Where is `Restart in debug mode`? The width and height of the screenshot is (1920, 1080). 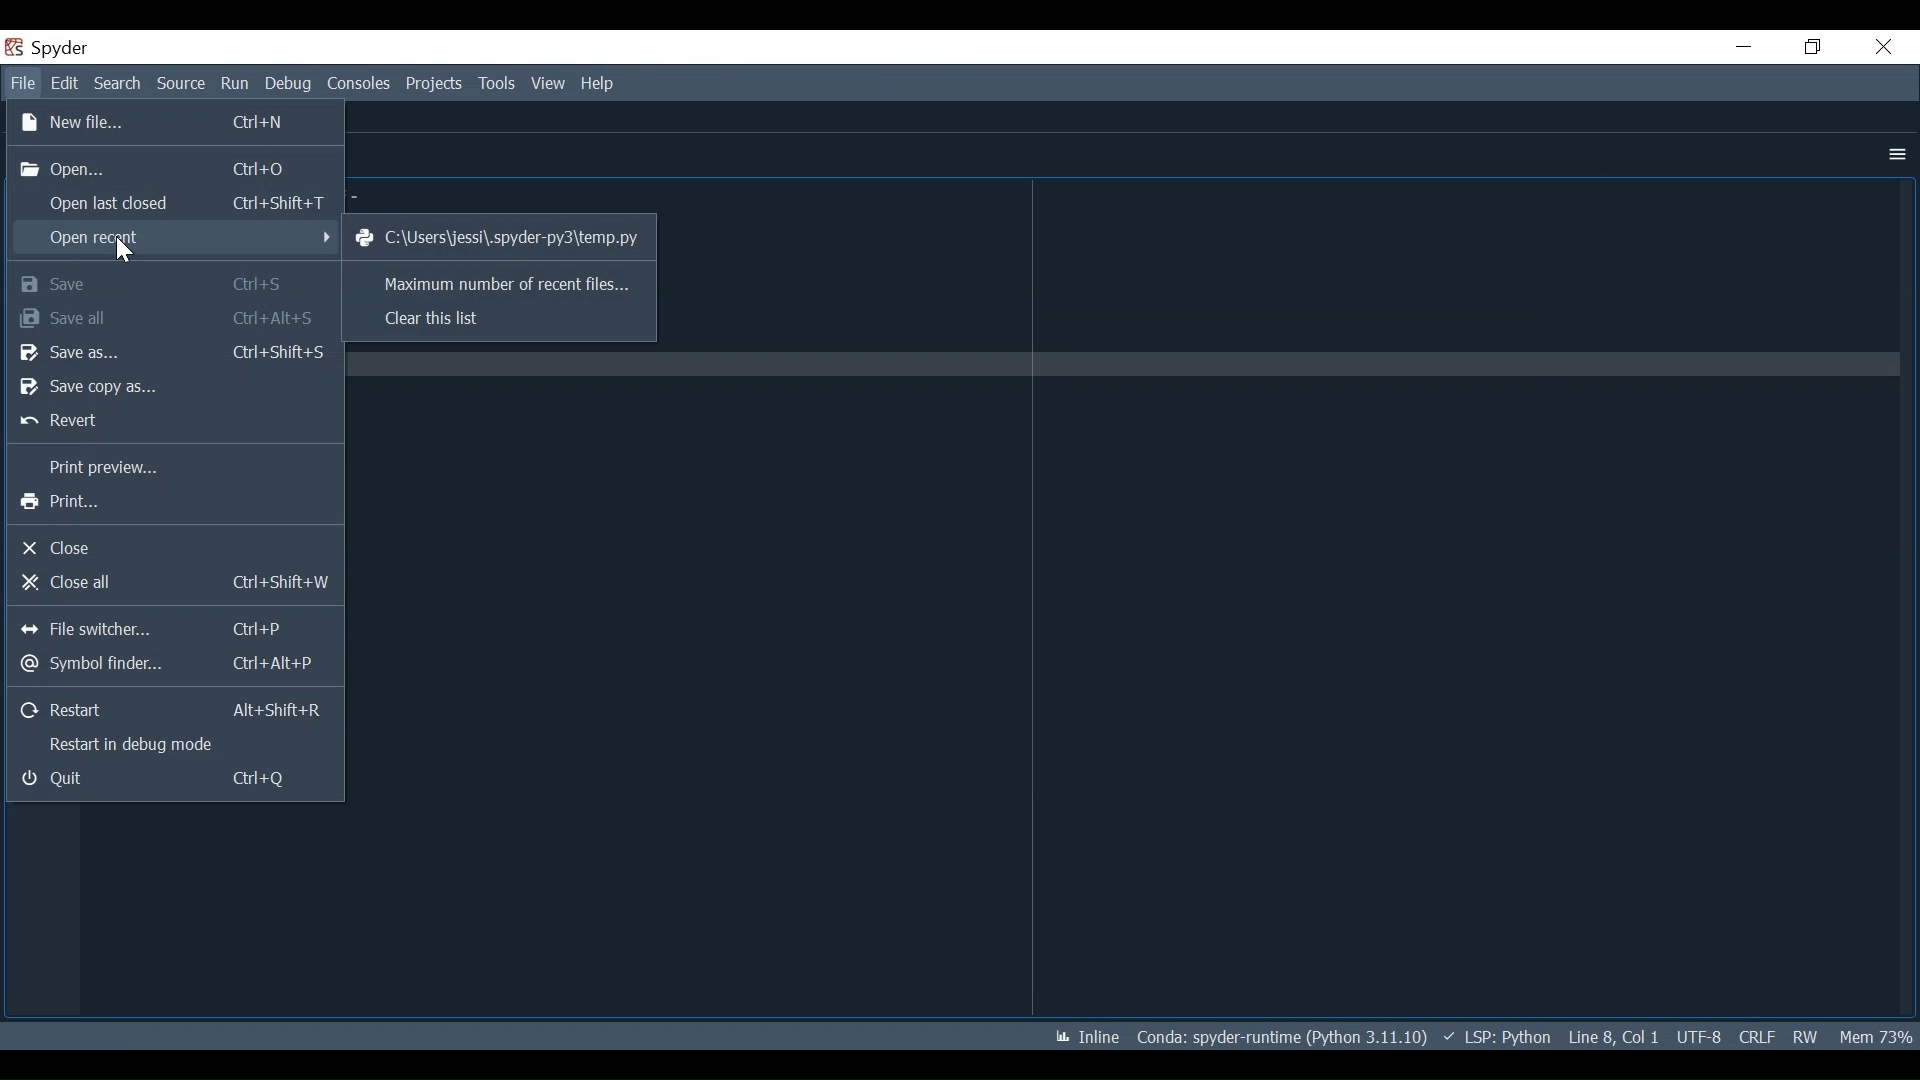 Restart in debug mode is located at coordinates (175, 744).